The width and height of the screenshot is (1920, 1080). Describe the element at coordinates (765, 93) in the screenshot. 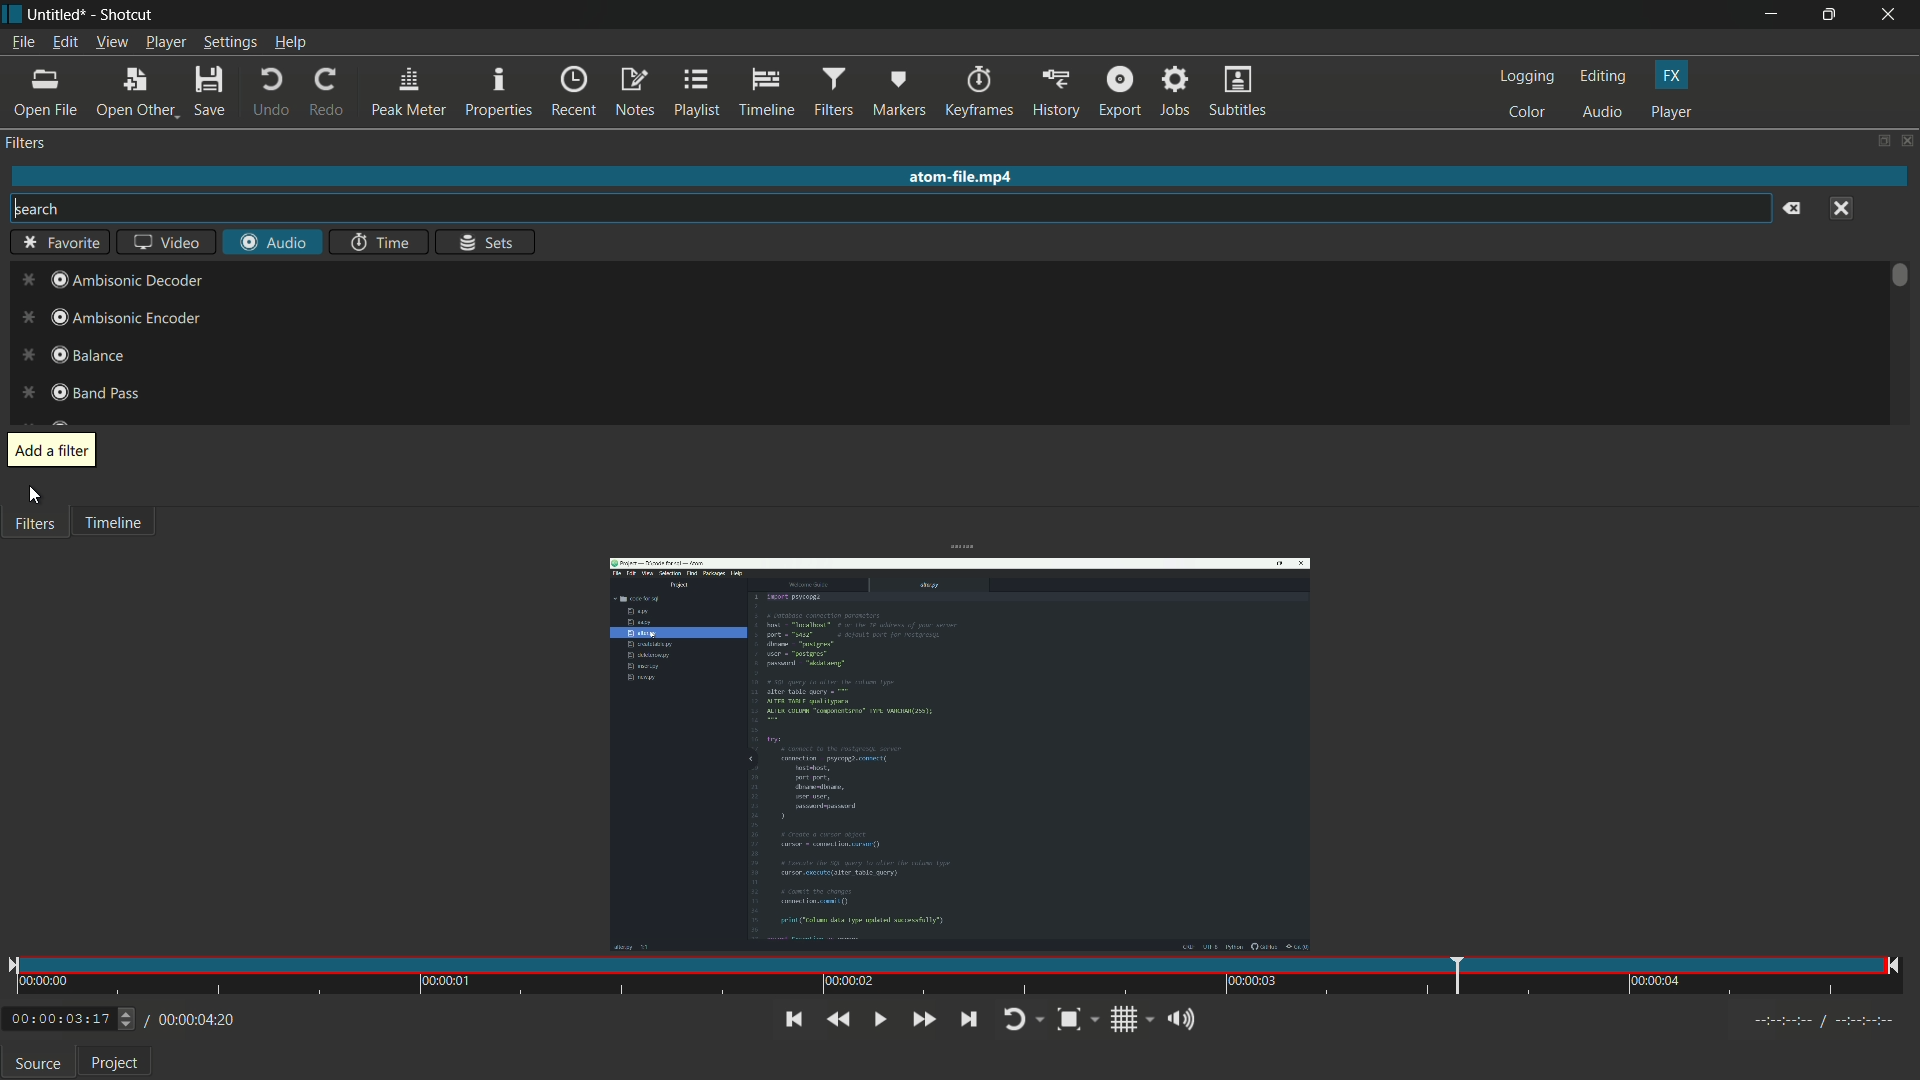

I see `timeline` at that location.